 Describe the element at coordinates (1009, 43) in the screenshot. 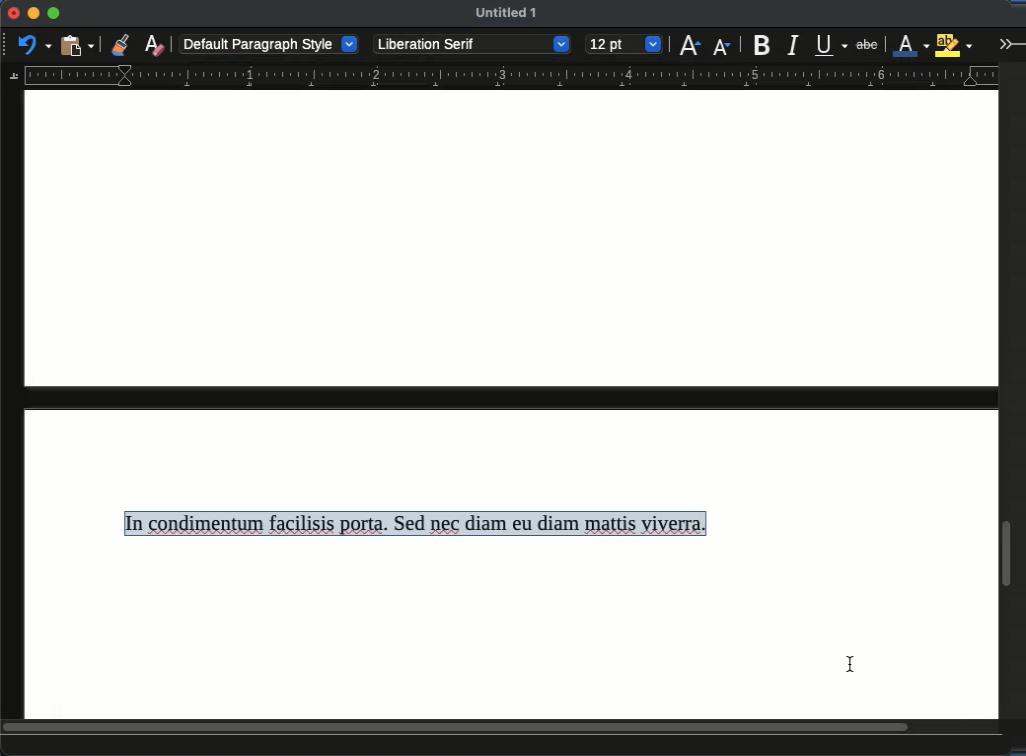

I see `expand` at that location.